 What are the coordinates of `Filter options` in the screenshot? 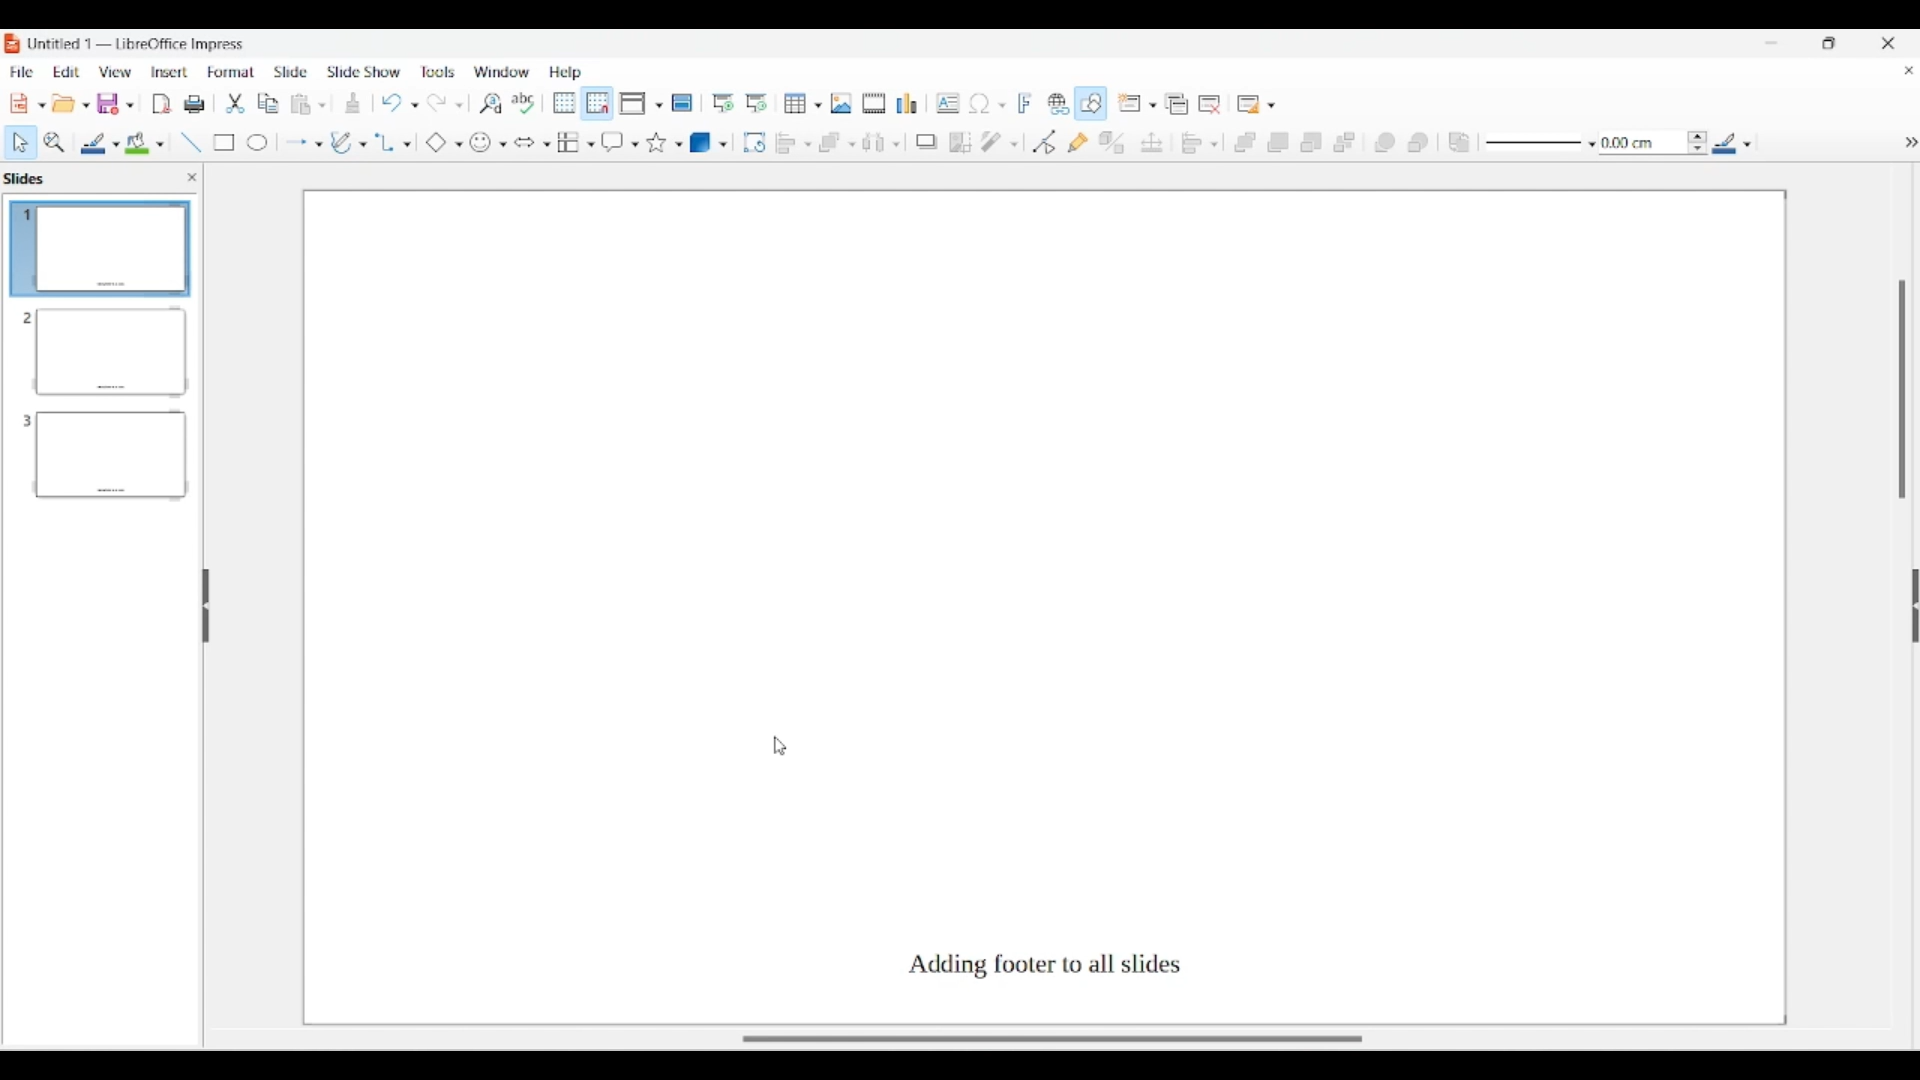 It's located at (1000, 142).